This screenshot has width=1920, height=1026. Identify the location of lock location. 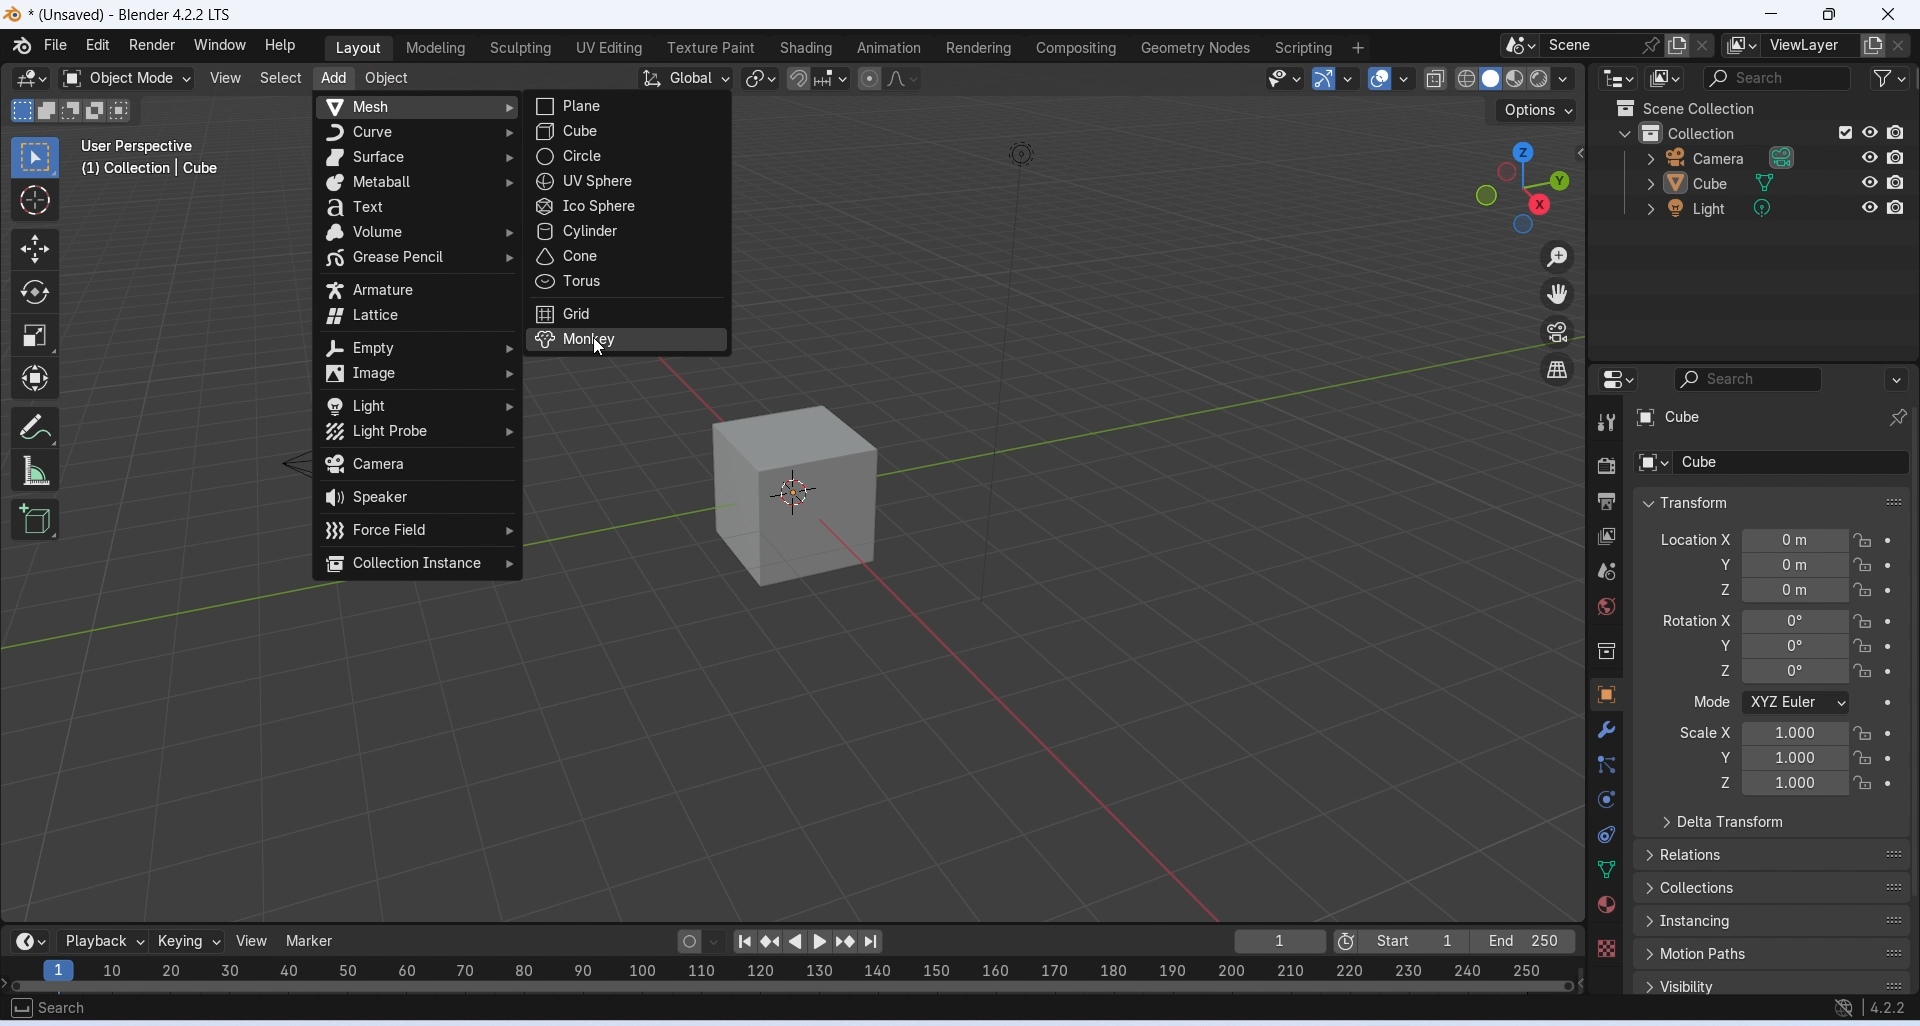
(1864, 646).